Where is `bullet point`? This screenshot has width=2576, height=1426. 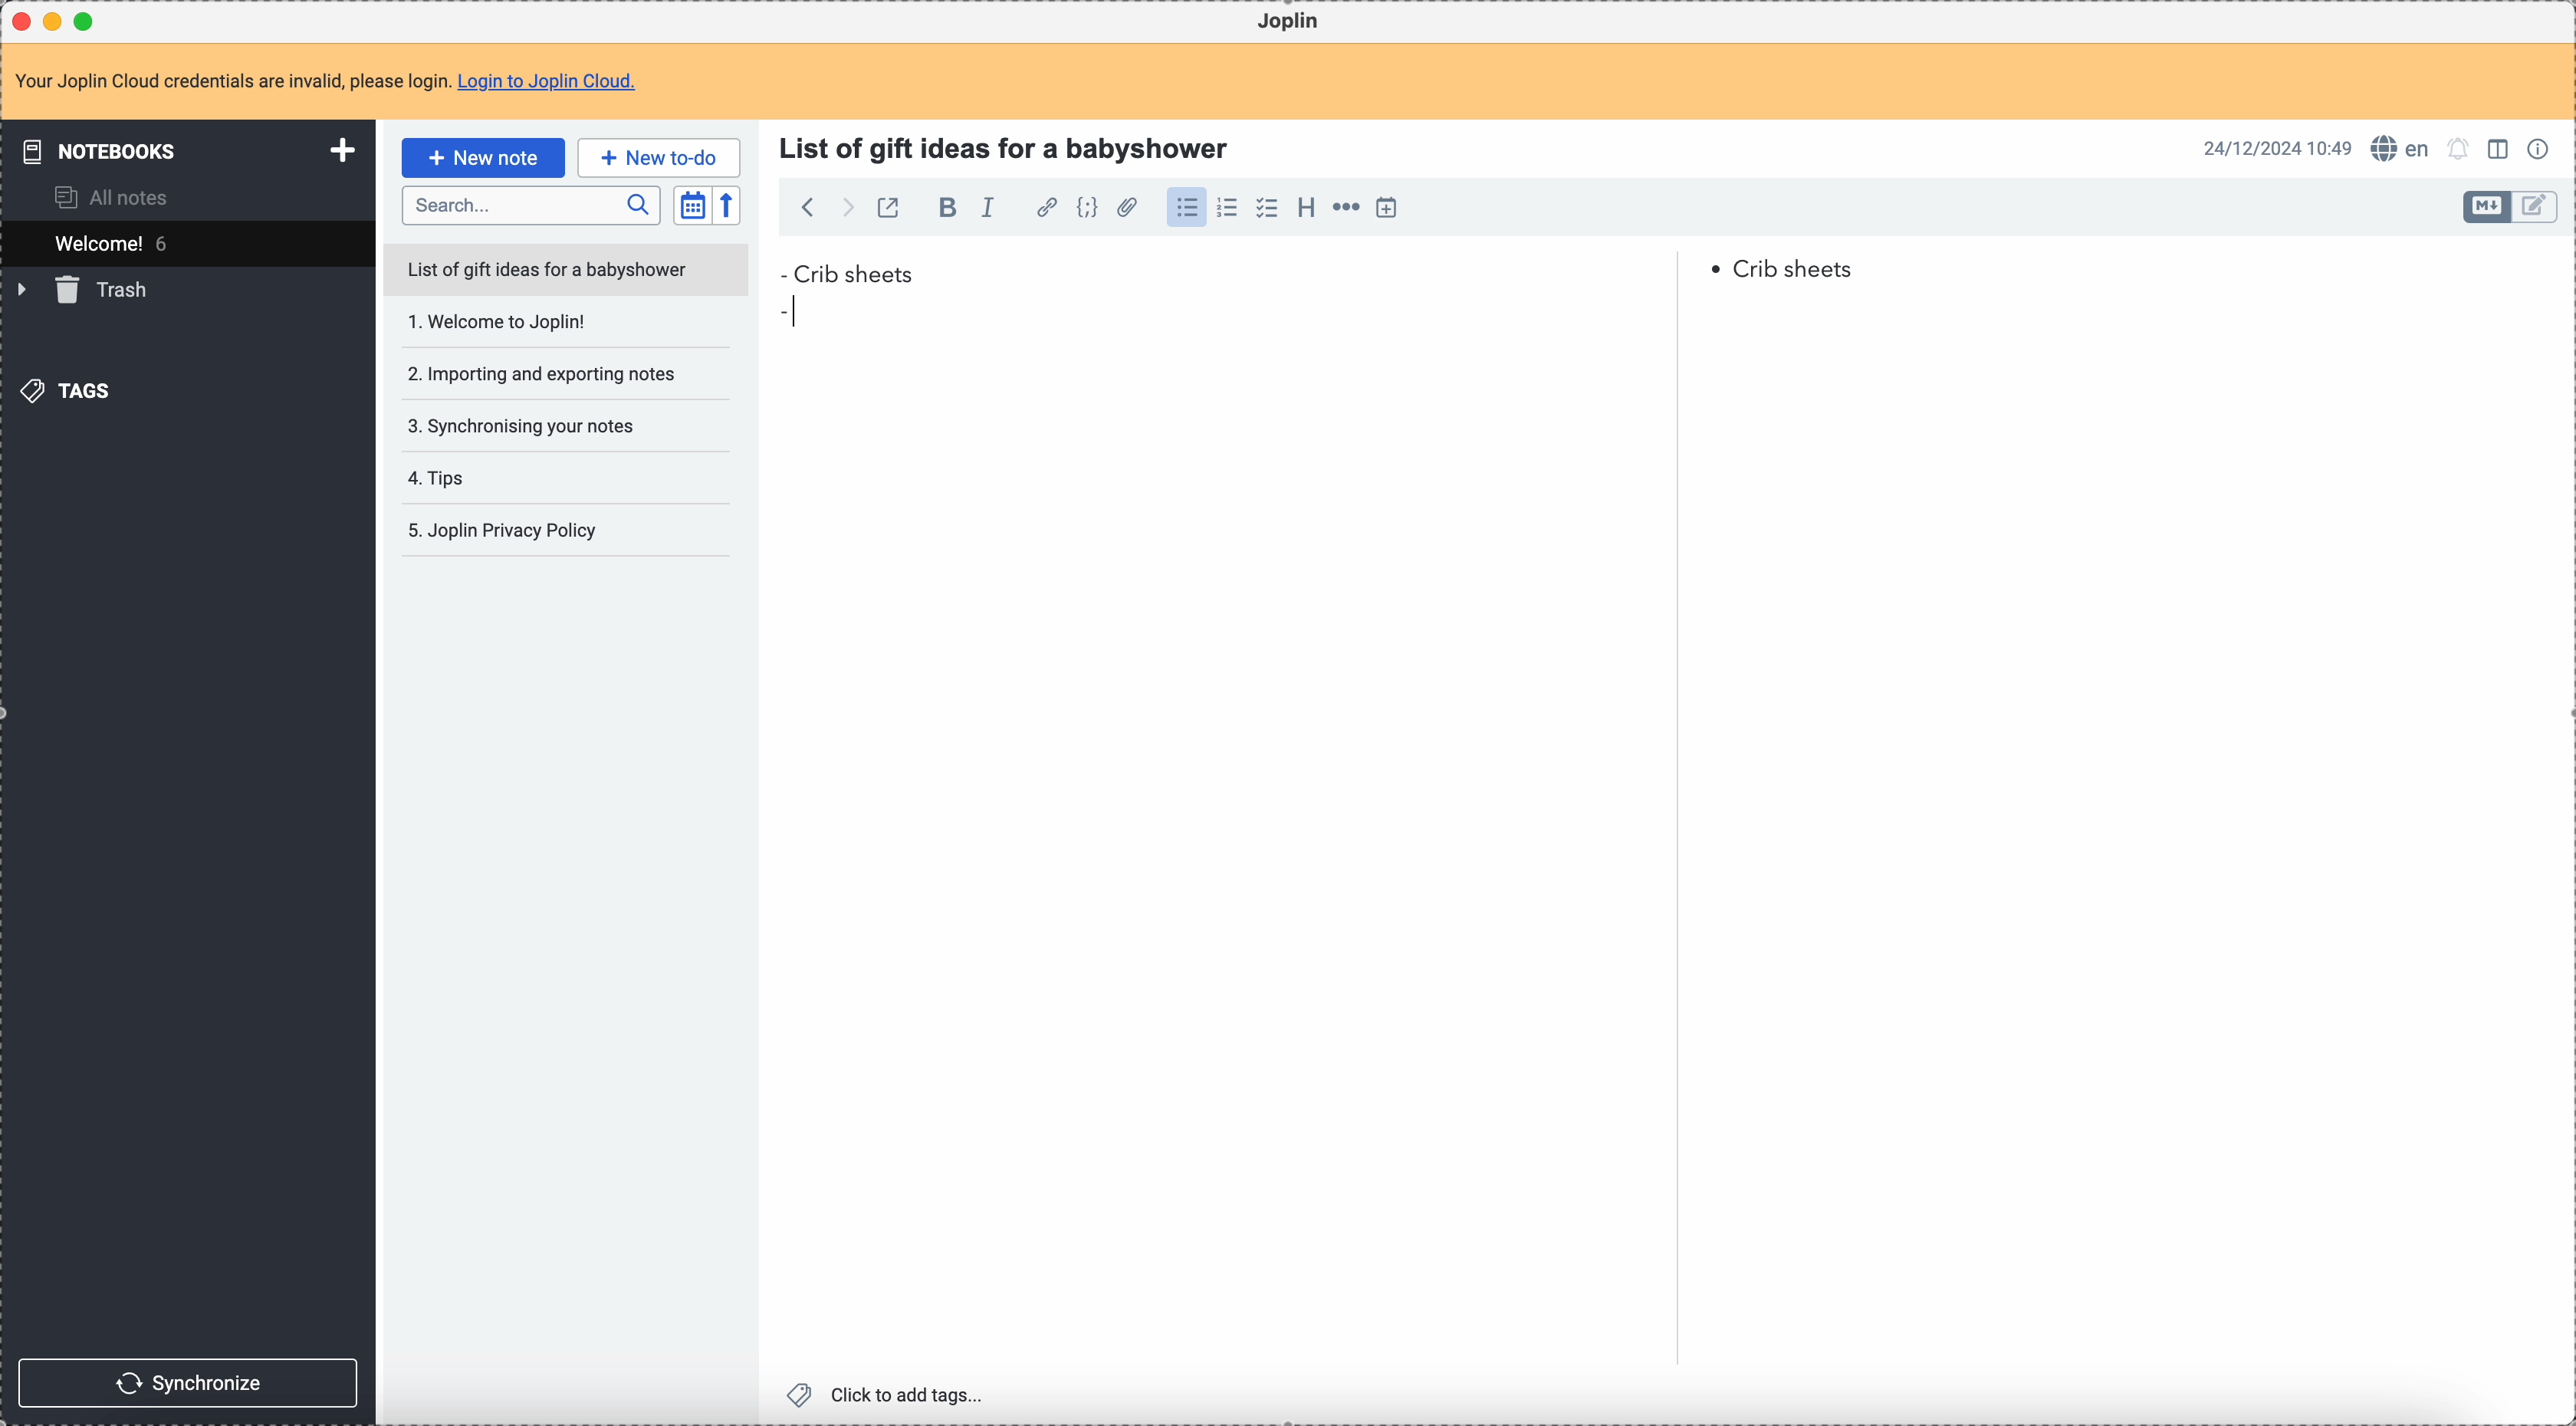 bullet point is located at coordinates (781, 274).